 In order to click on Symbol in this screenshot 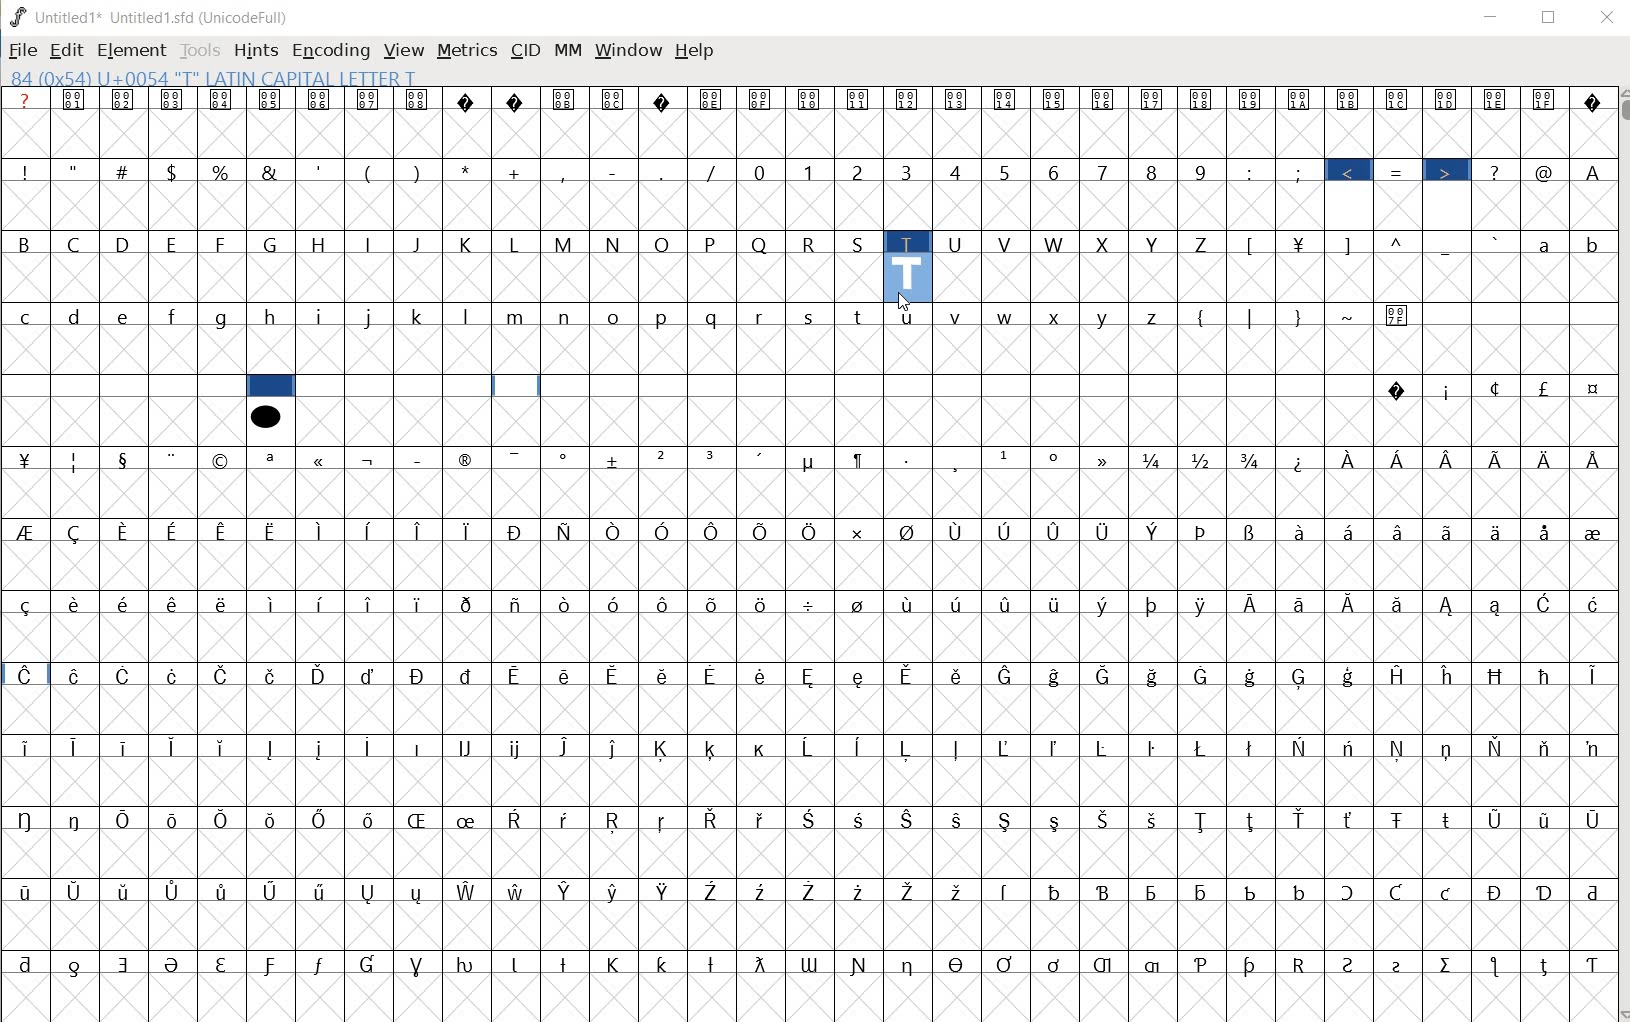, I will do `click(76, 100)`.